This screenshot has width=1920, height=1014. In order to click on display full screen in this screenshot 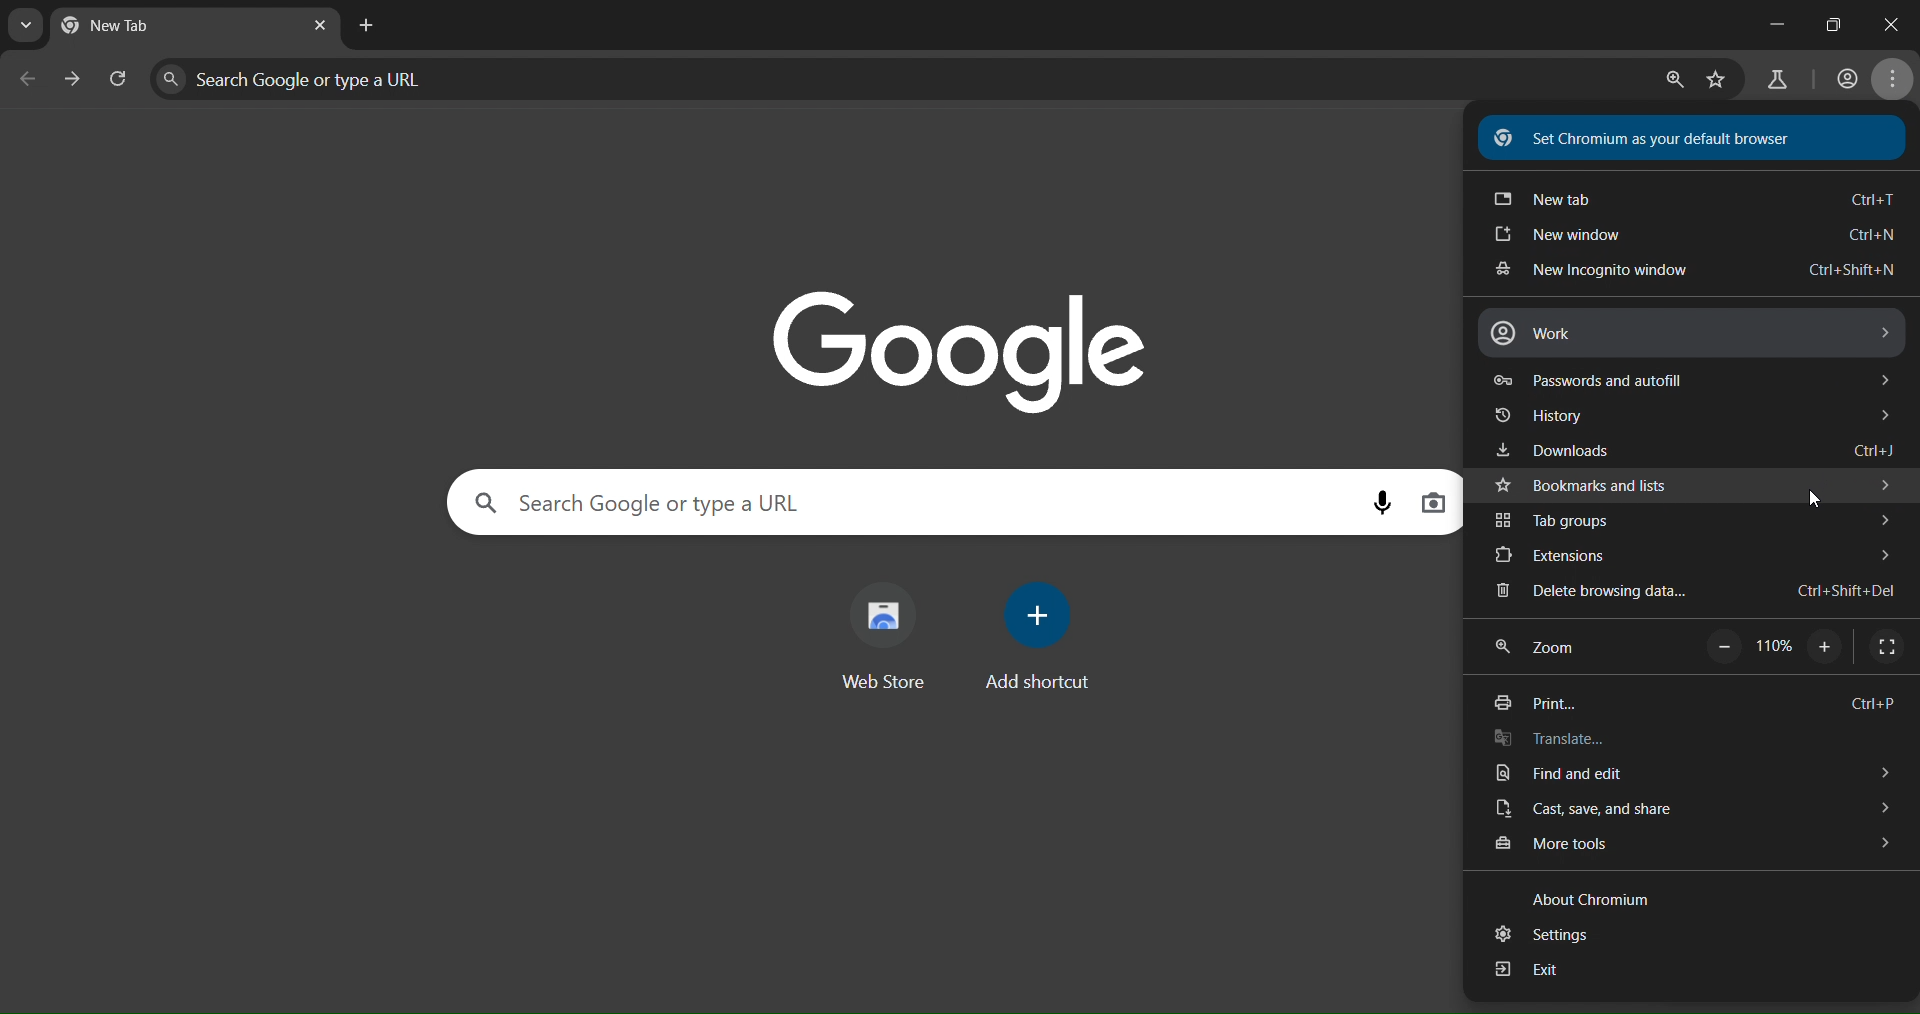, I will do `click(1892, 647)`.